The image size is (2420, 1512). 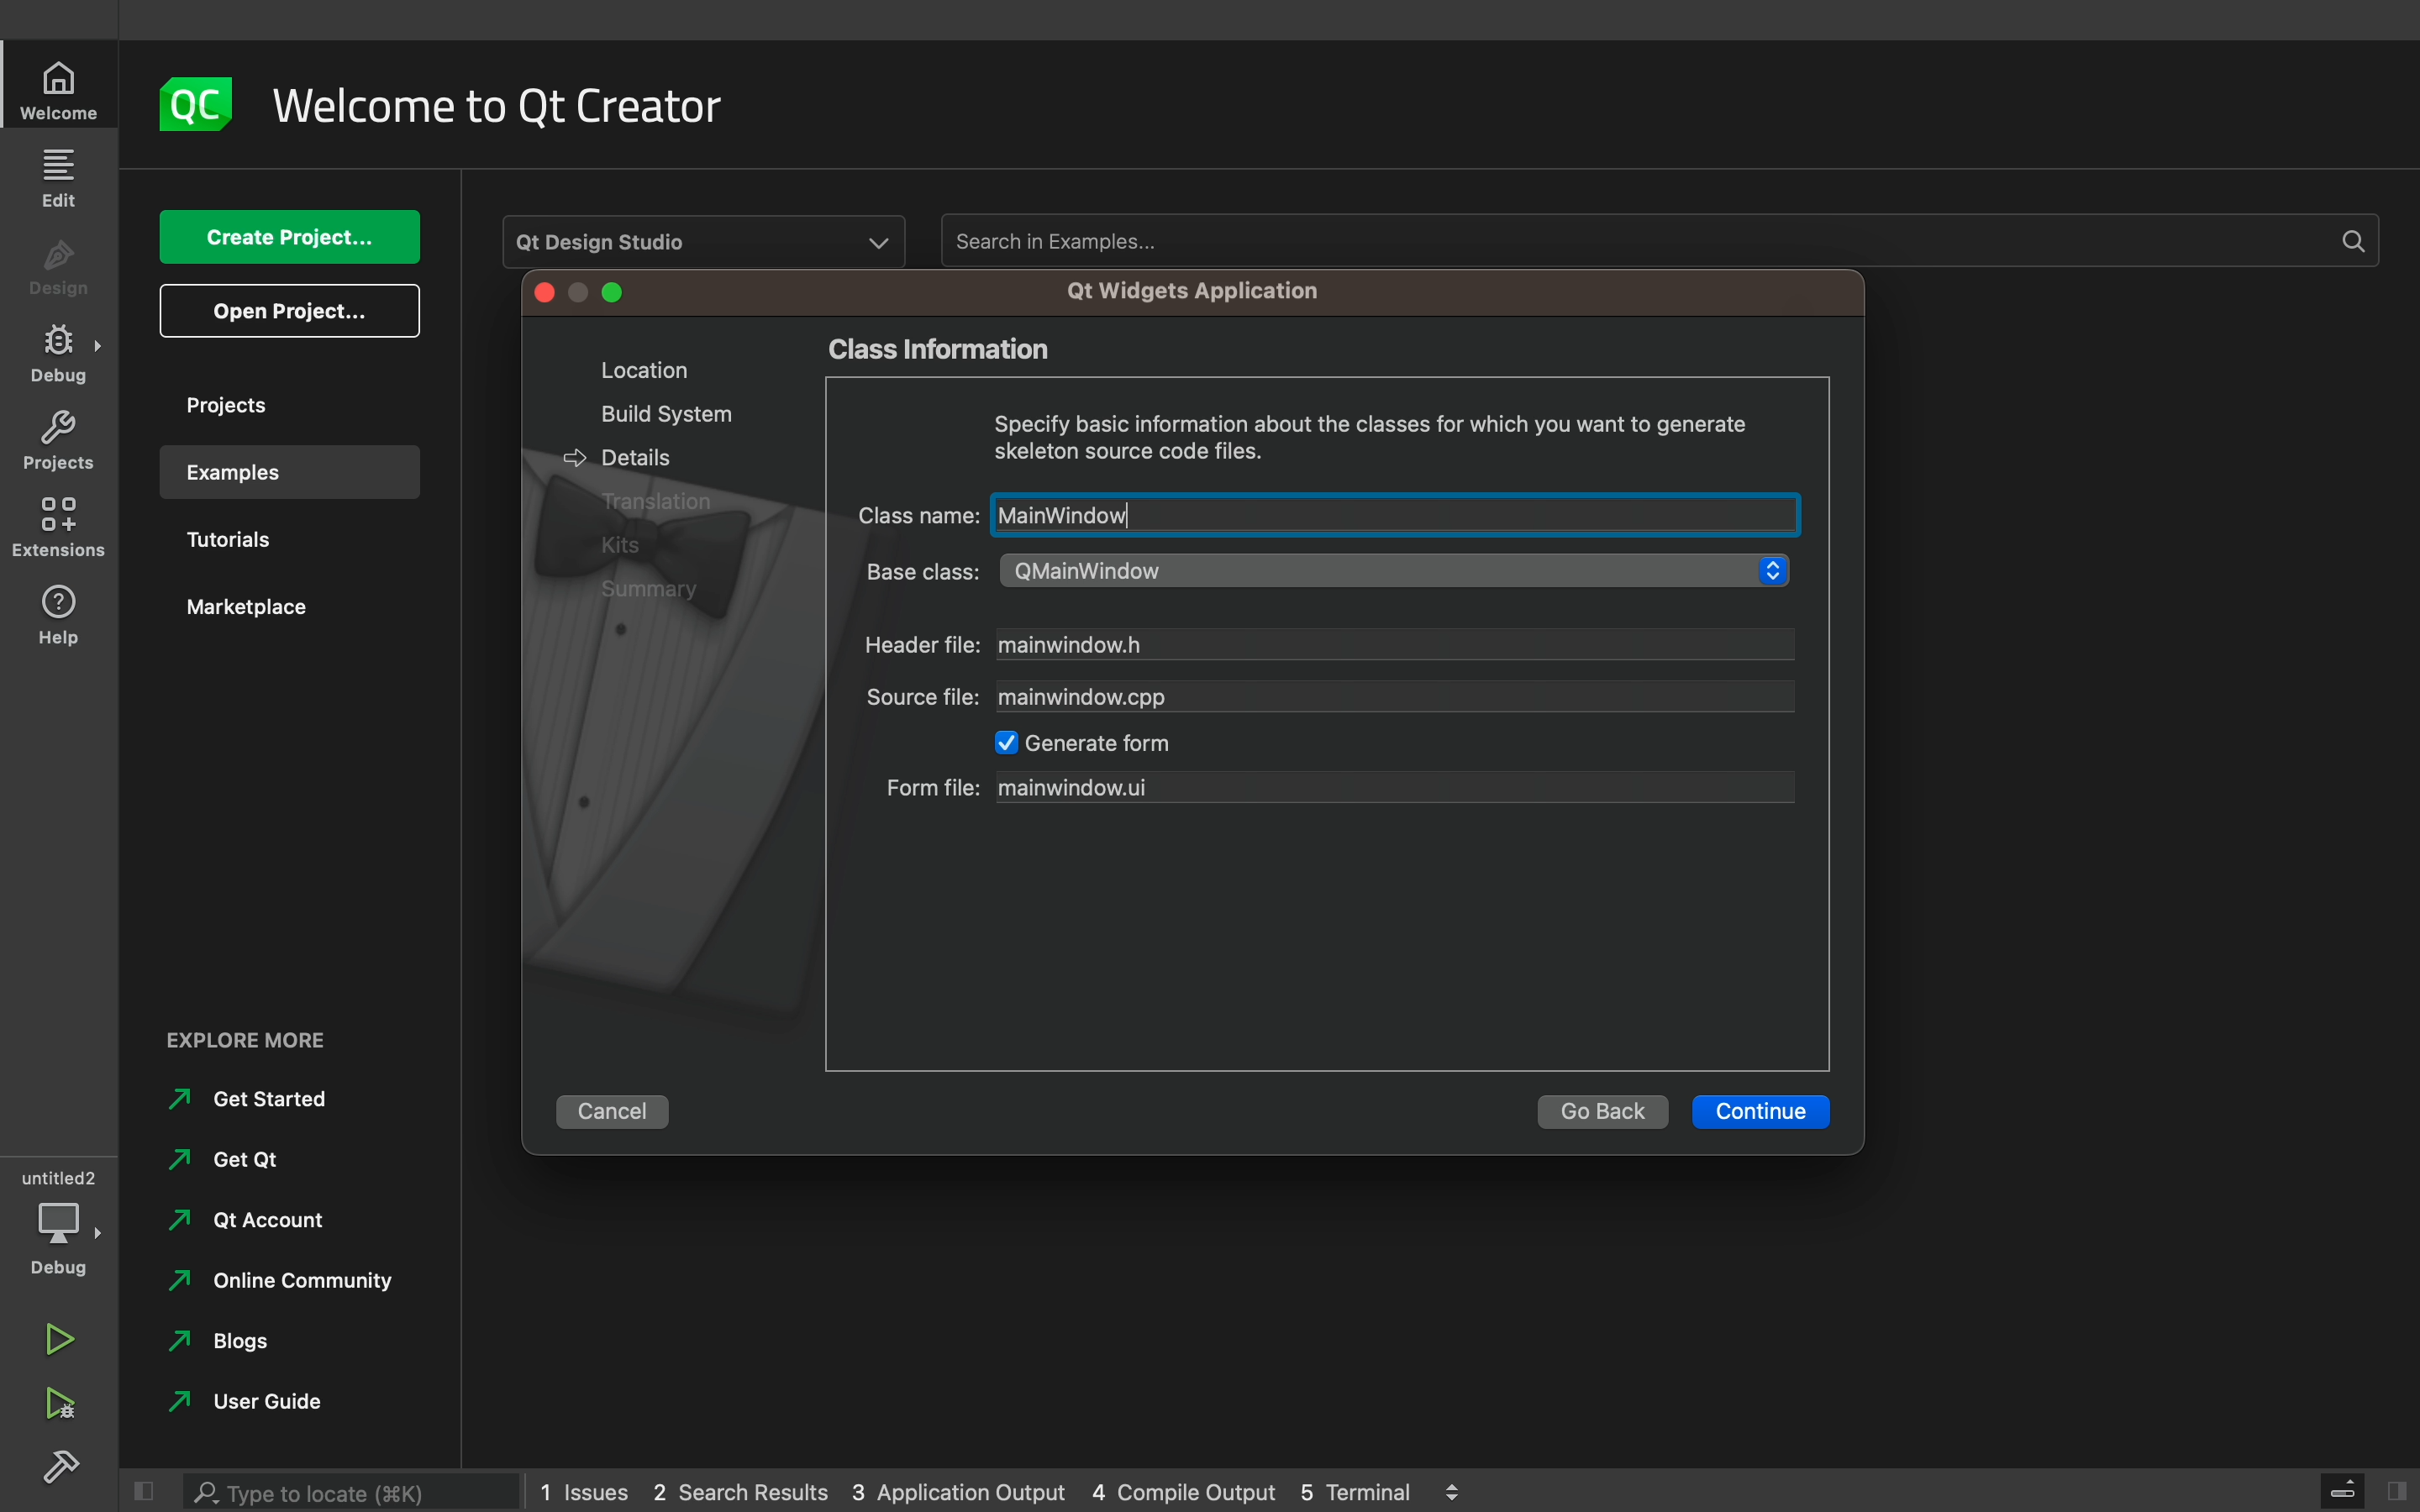 What do you see at coordinates (250, 1101) in the screenshot?
I see `get started` at bounding box center [250, 1101].